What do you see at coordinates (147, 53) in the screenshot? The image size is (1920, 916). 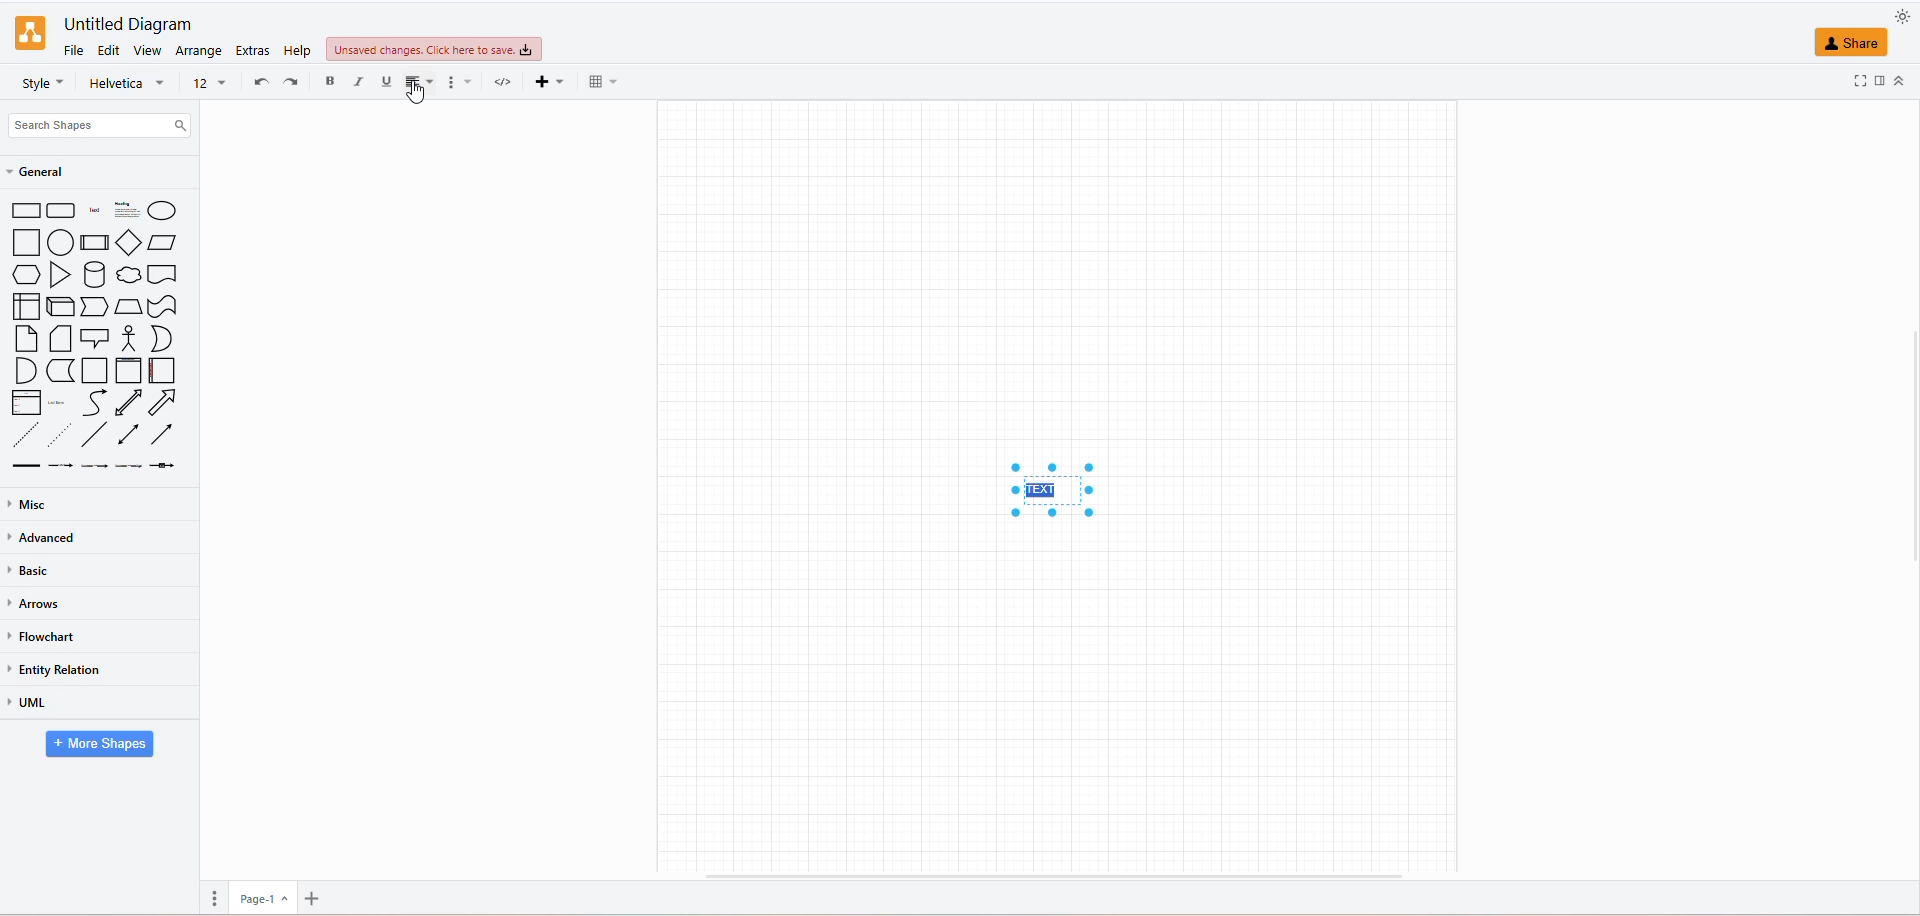 I see `view` at bounding box center [147, 53].